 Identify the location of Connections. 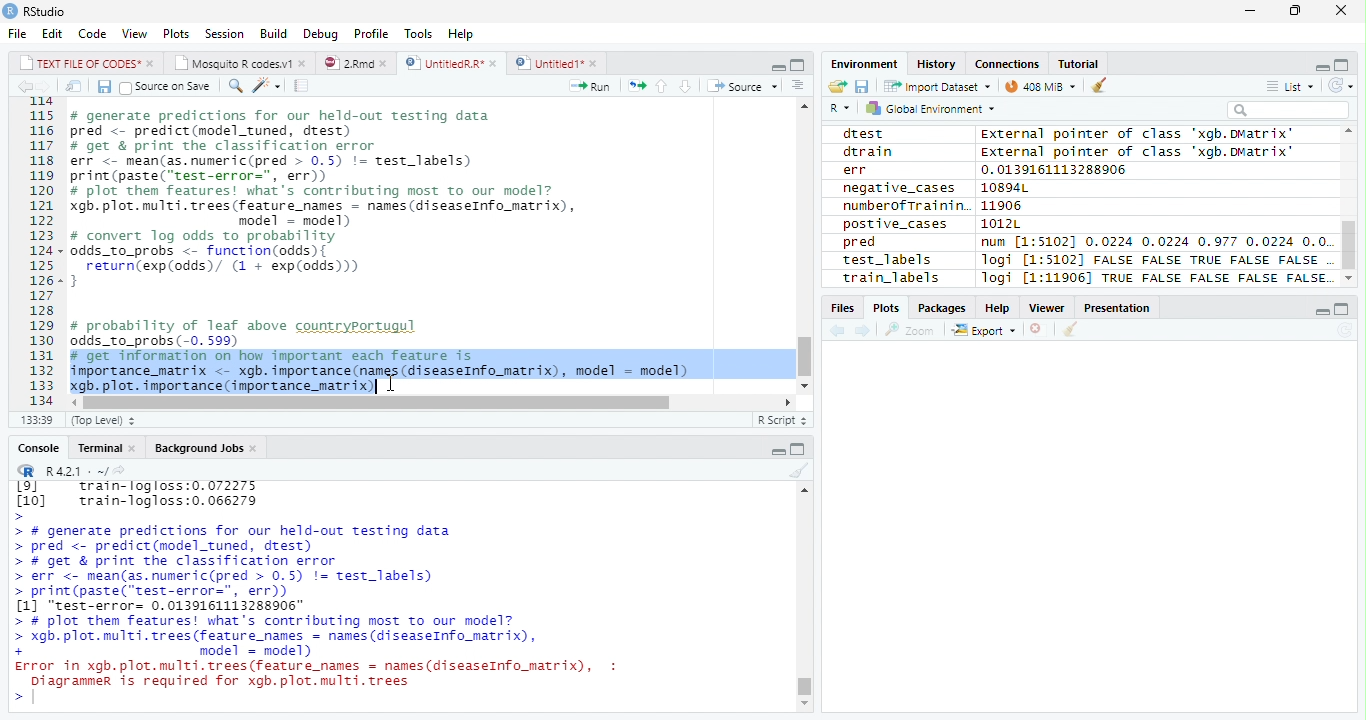
(1007, 64).